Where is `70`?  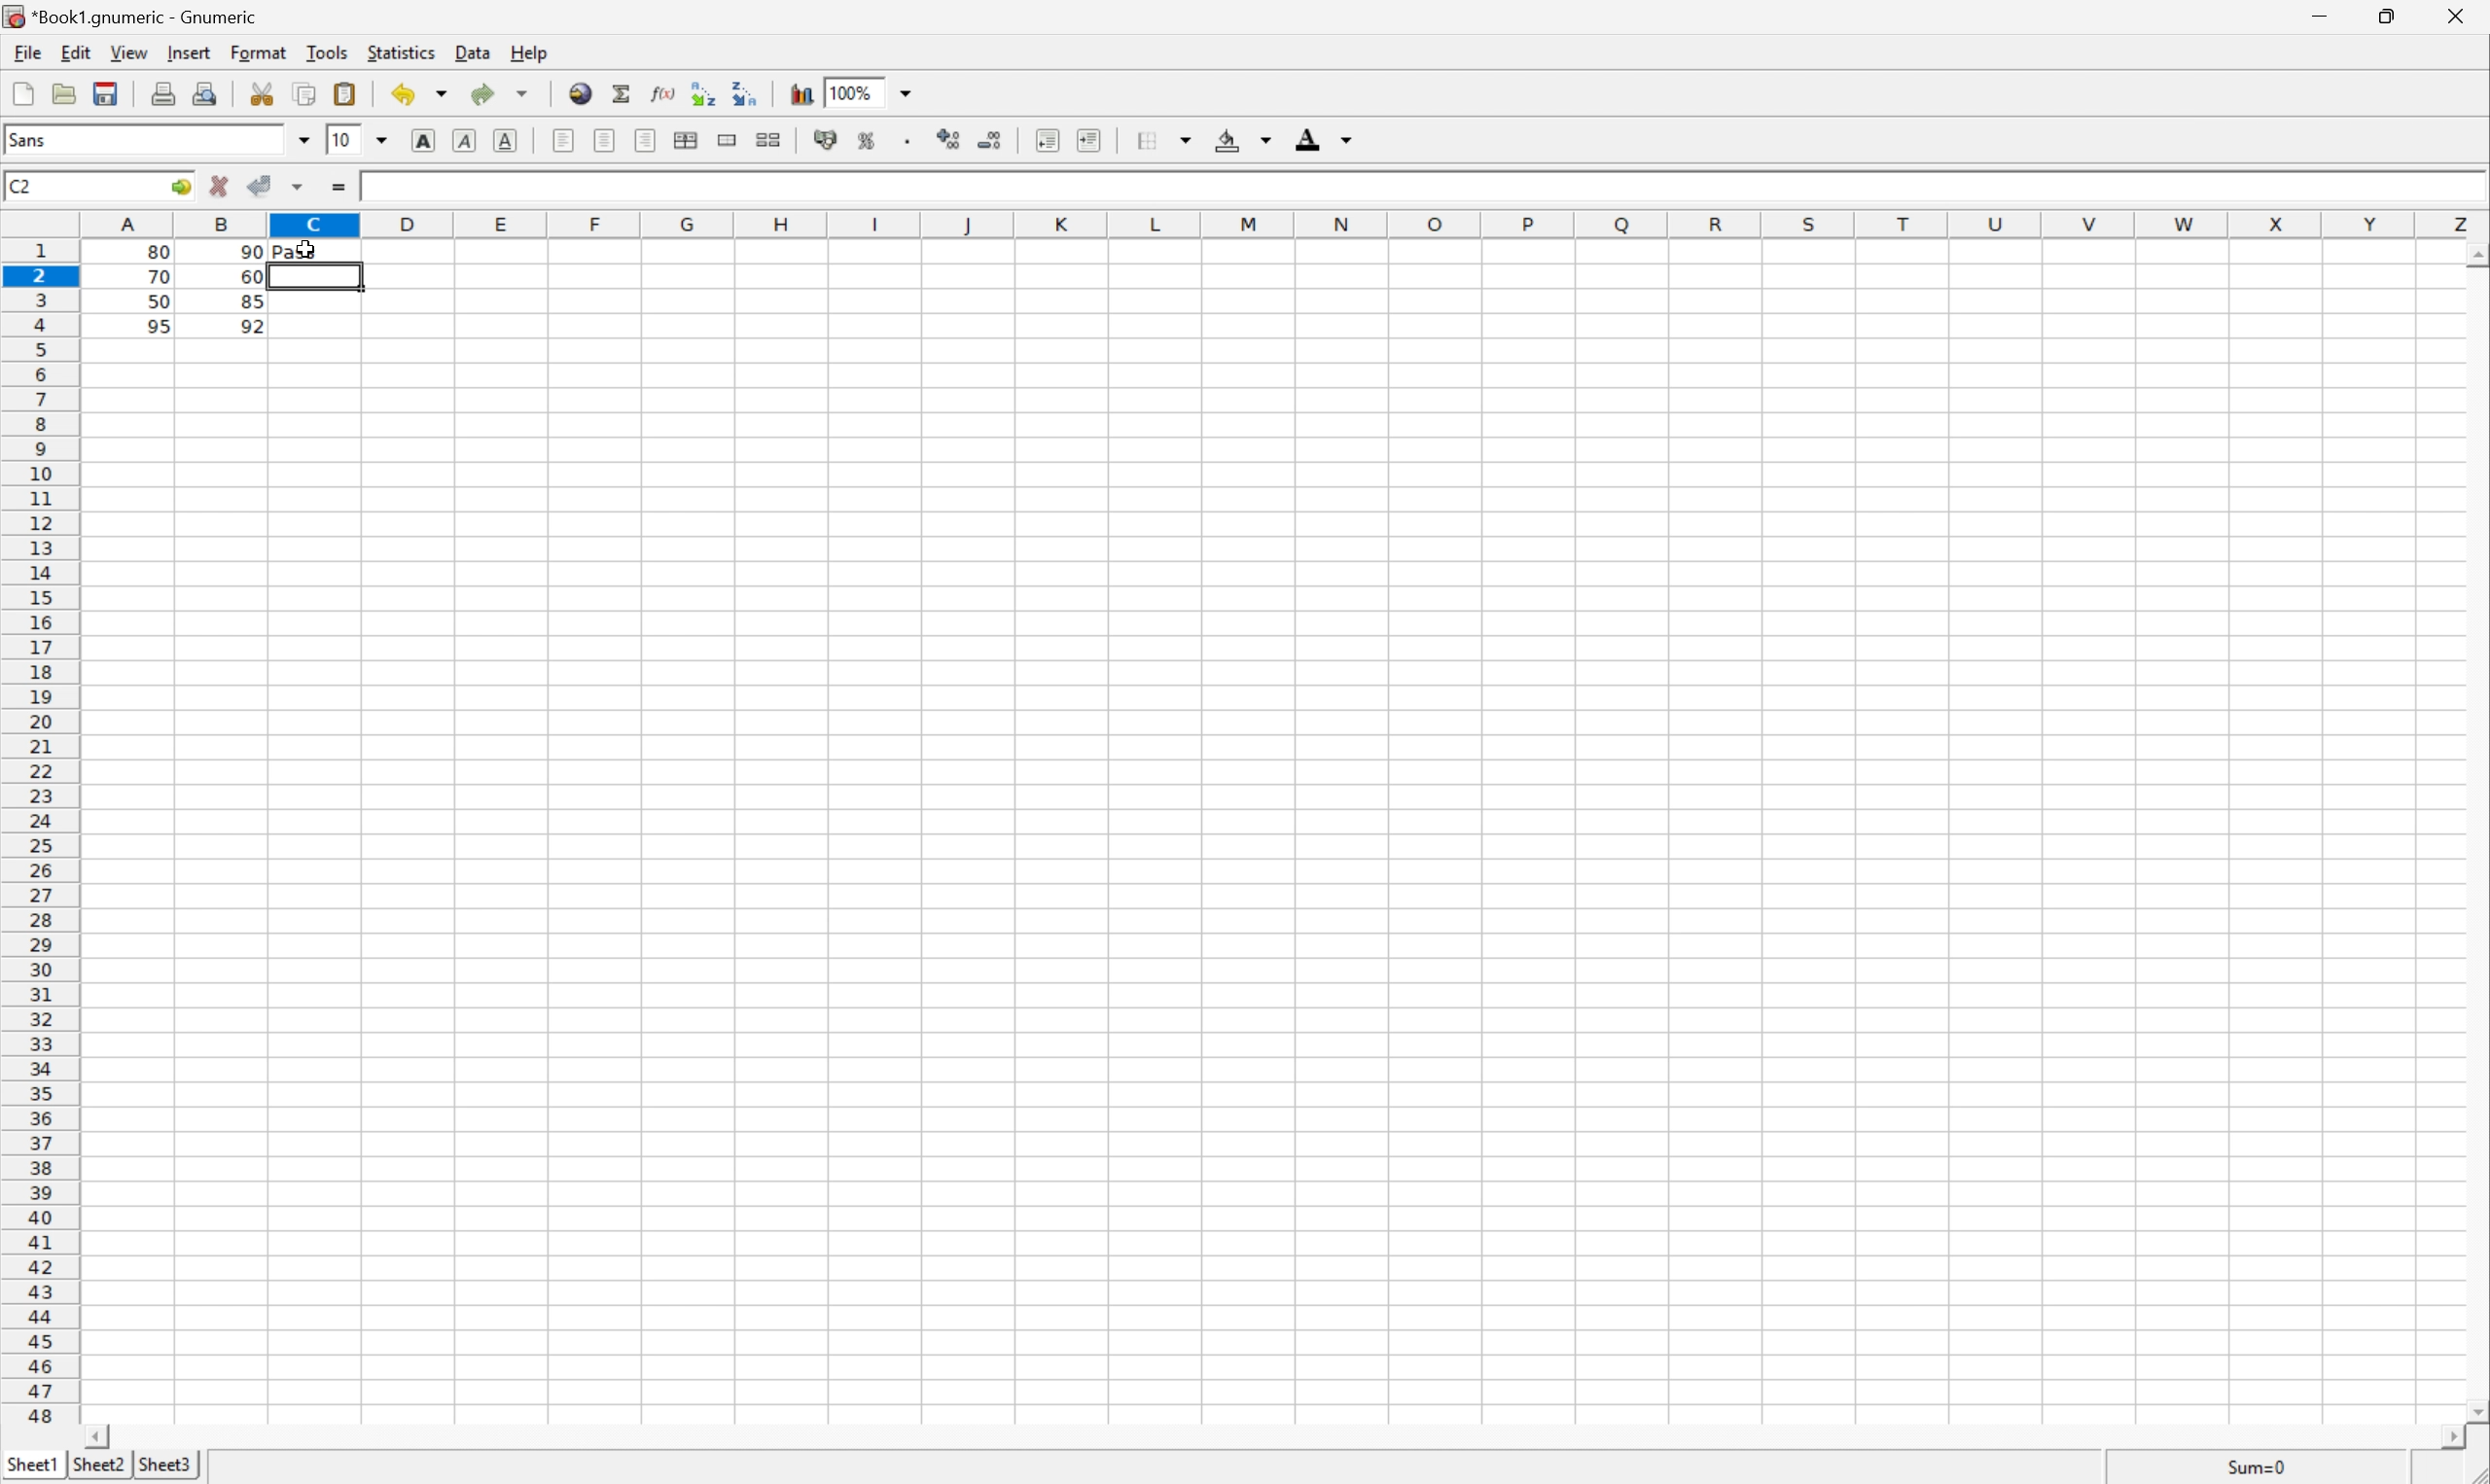
70 is located at coordinates (160, 280).